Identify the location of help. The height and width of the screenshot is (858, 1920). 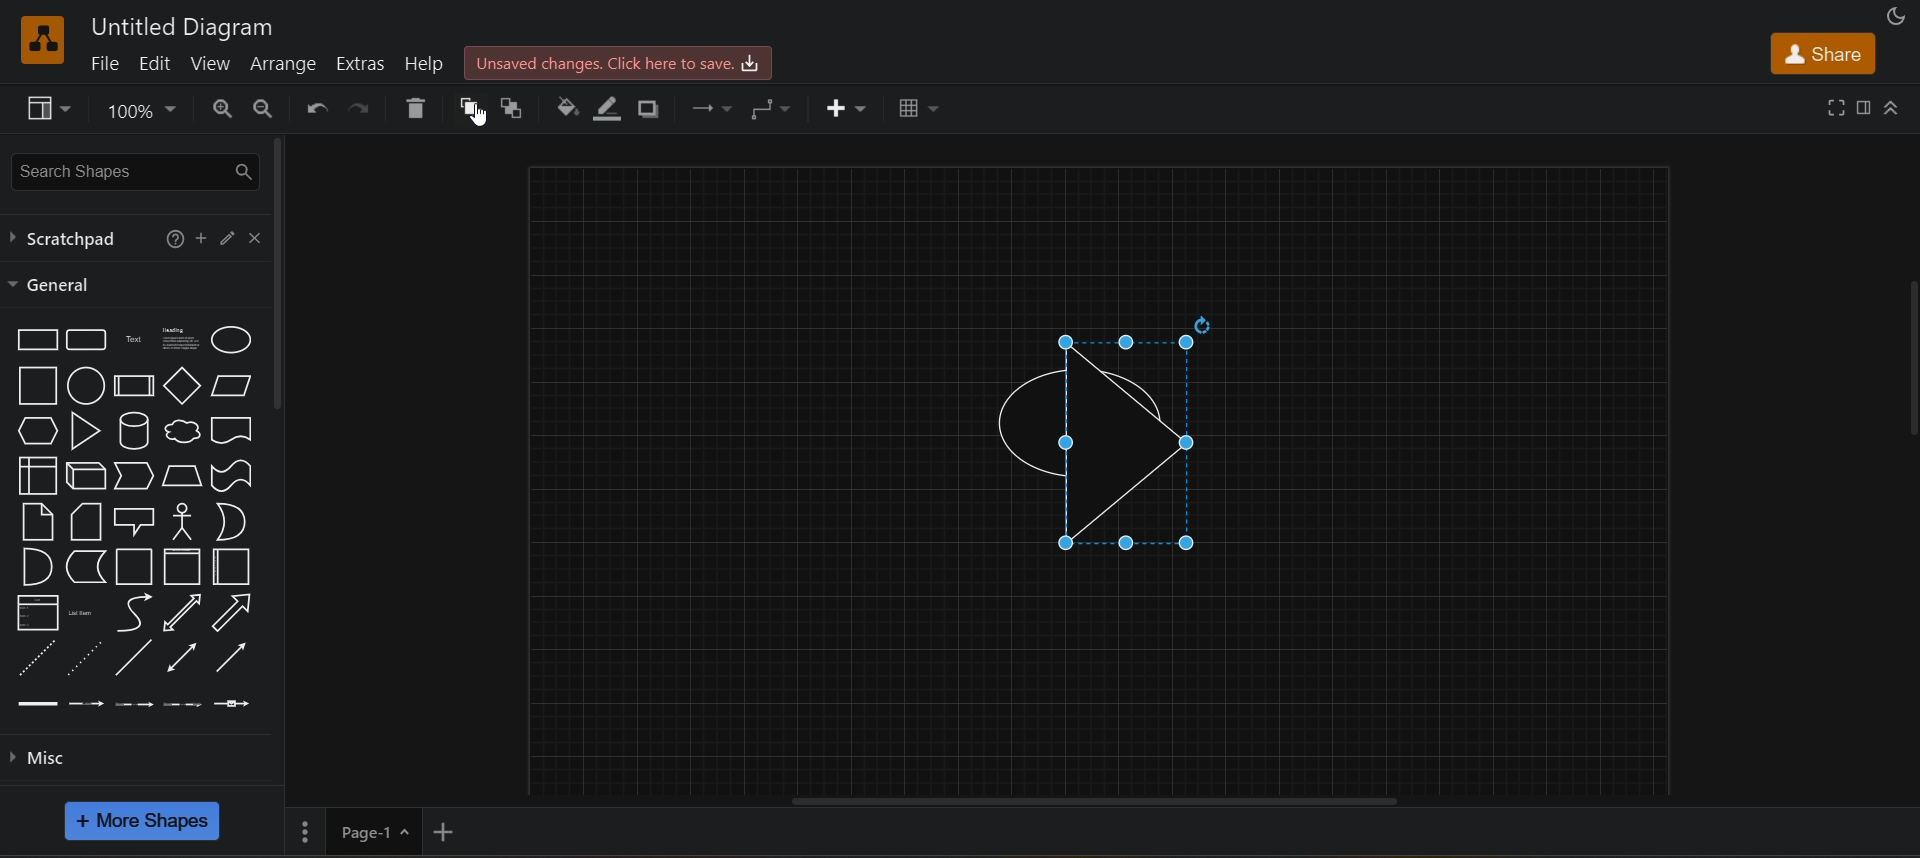
(175, 242).